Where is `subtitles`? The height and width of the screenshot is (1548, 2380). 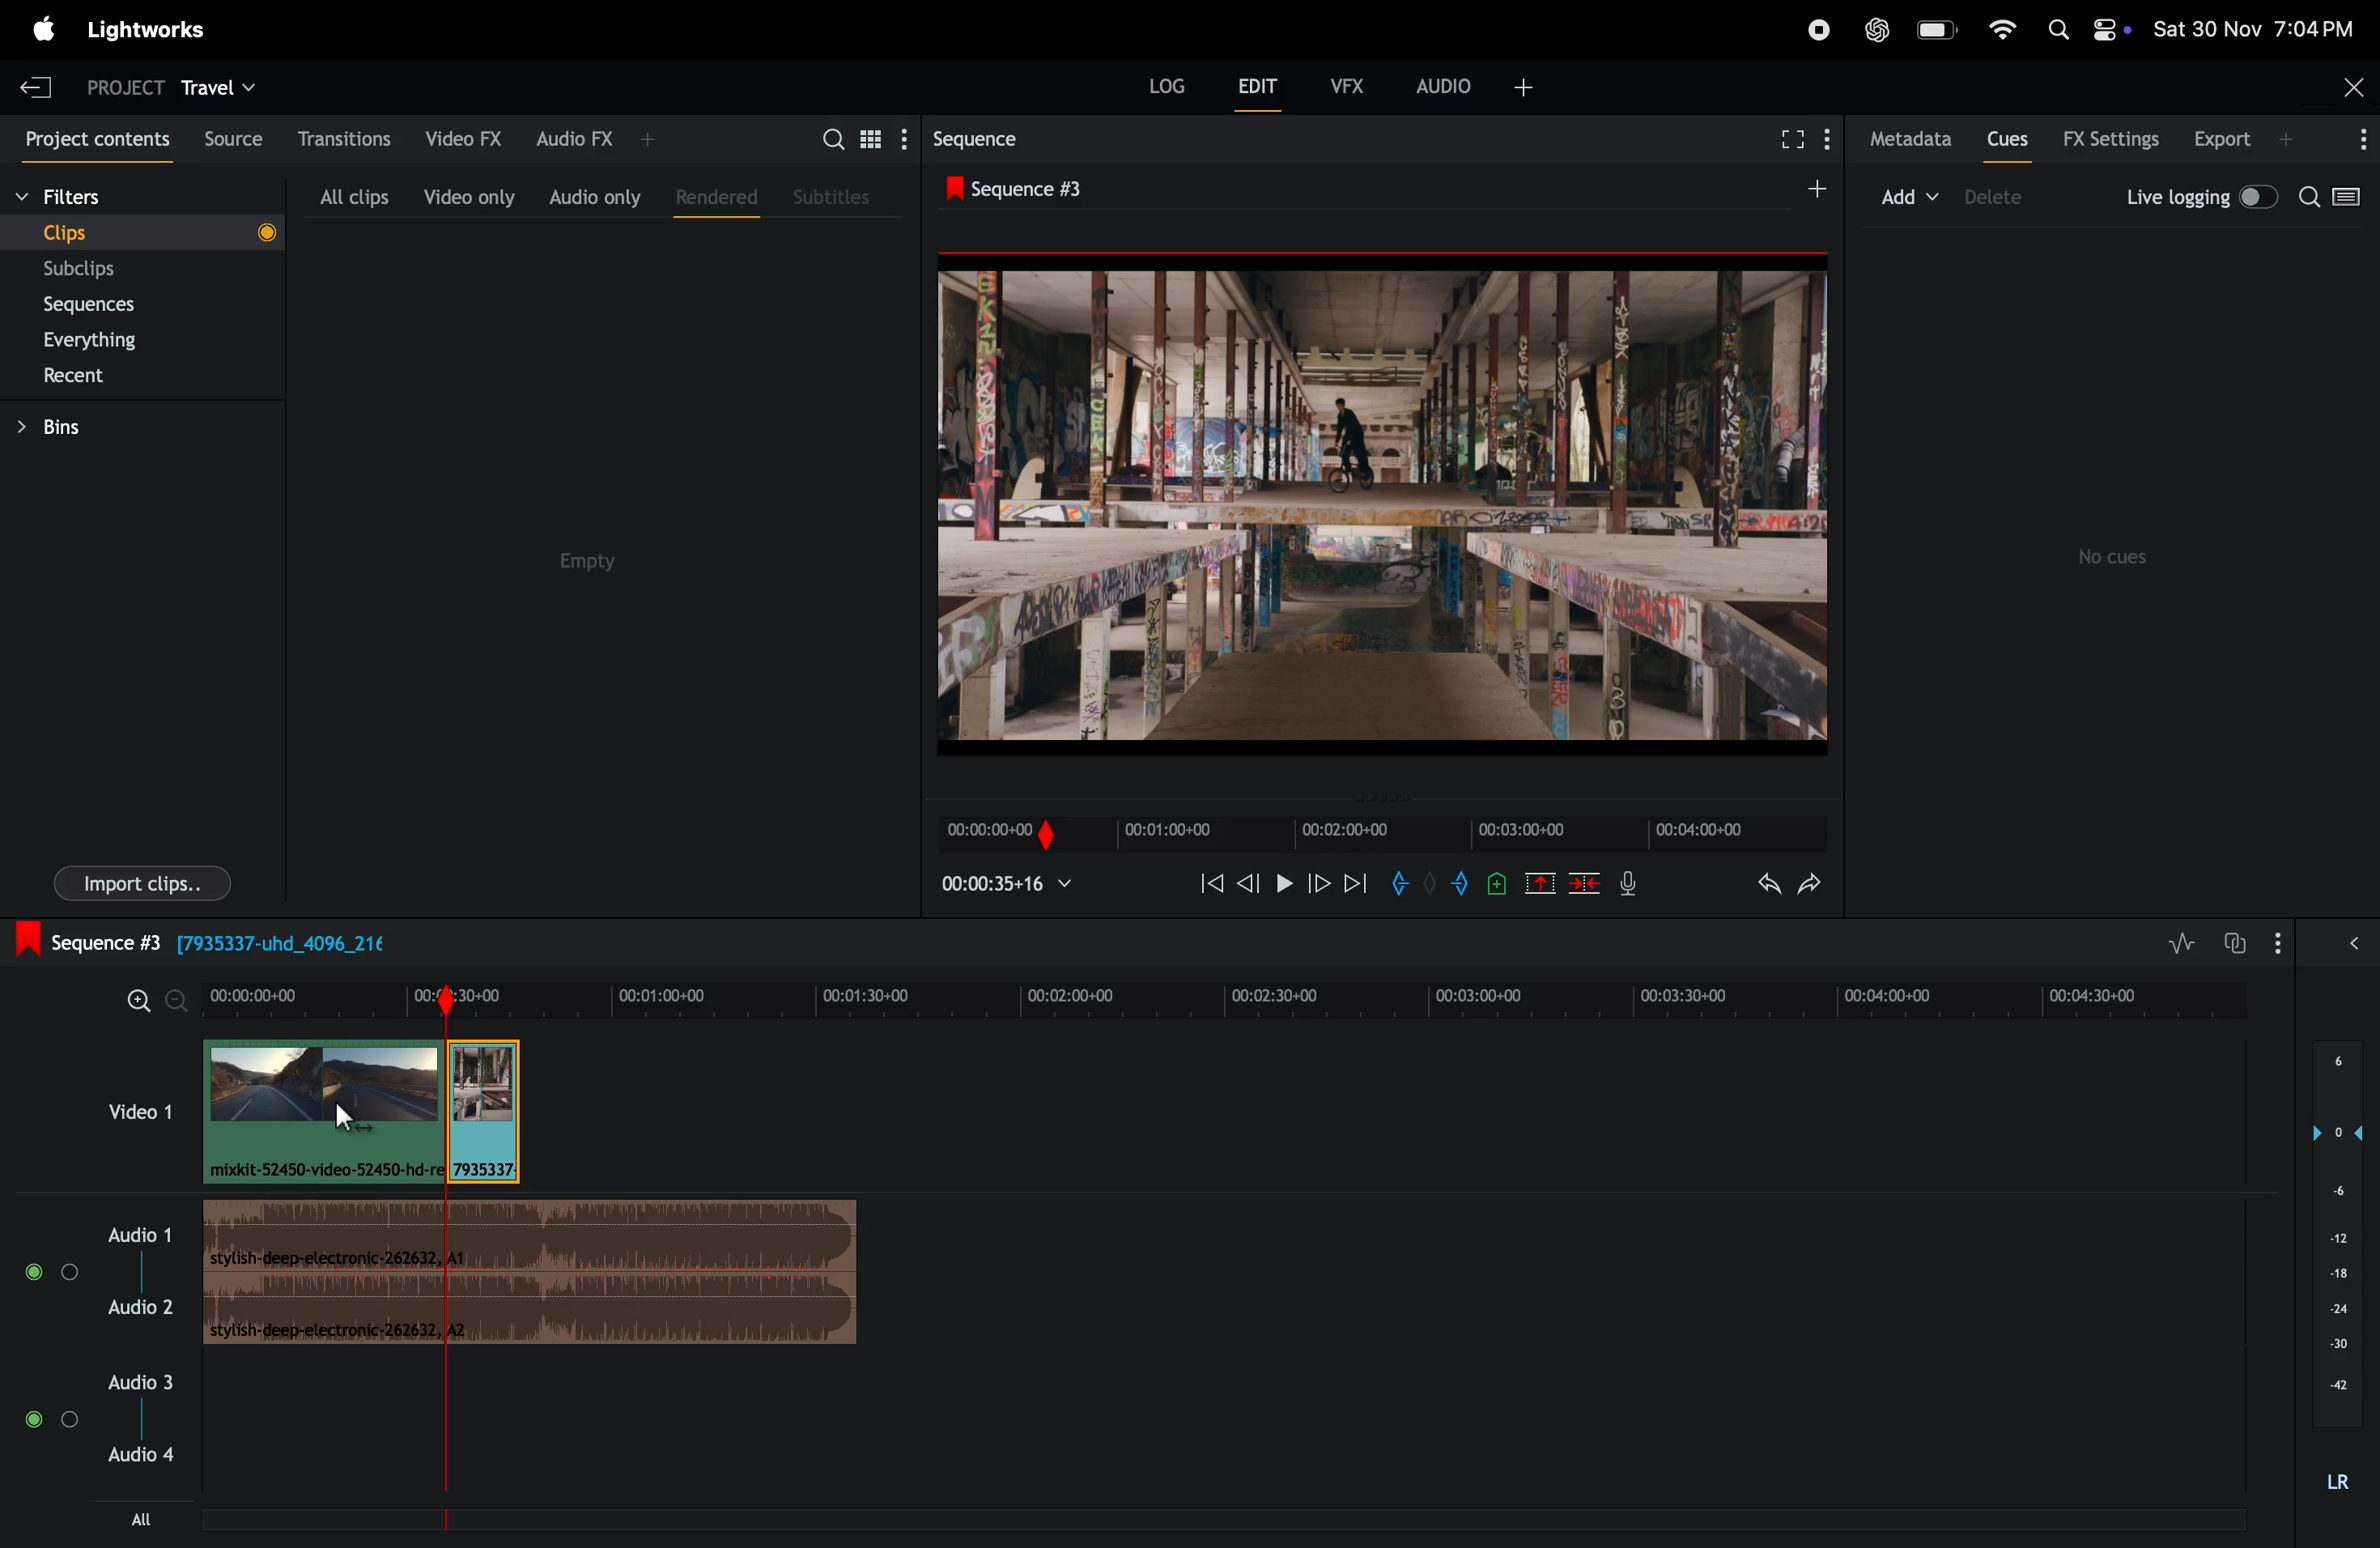 subtitles is located at coordinates (836, 197).